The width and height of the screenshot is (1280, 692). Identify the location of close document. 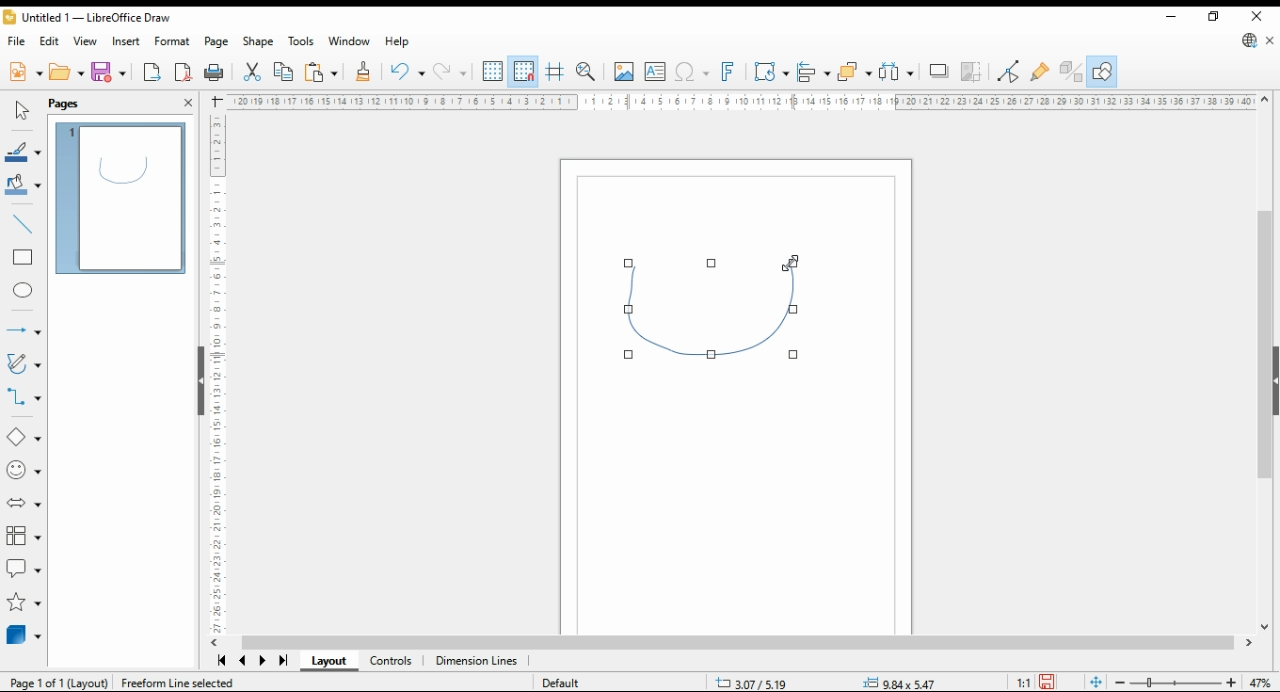
(1270, 39).